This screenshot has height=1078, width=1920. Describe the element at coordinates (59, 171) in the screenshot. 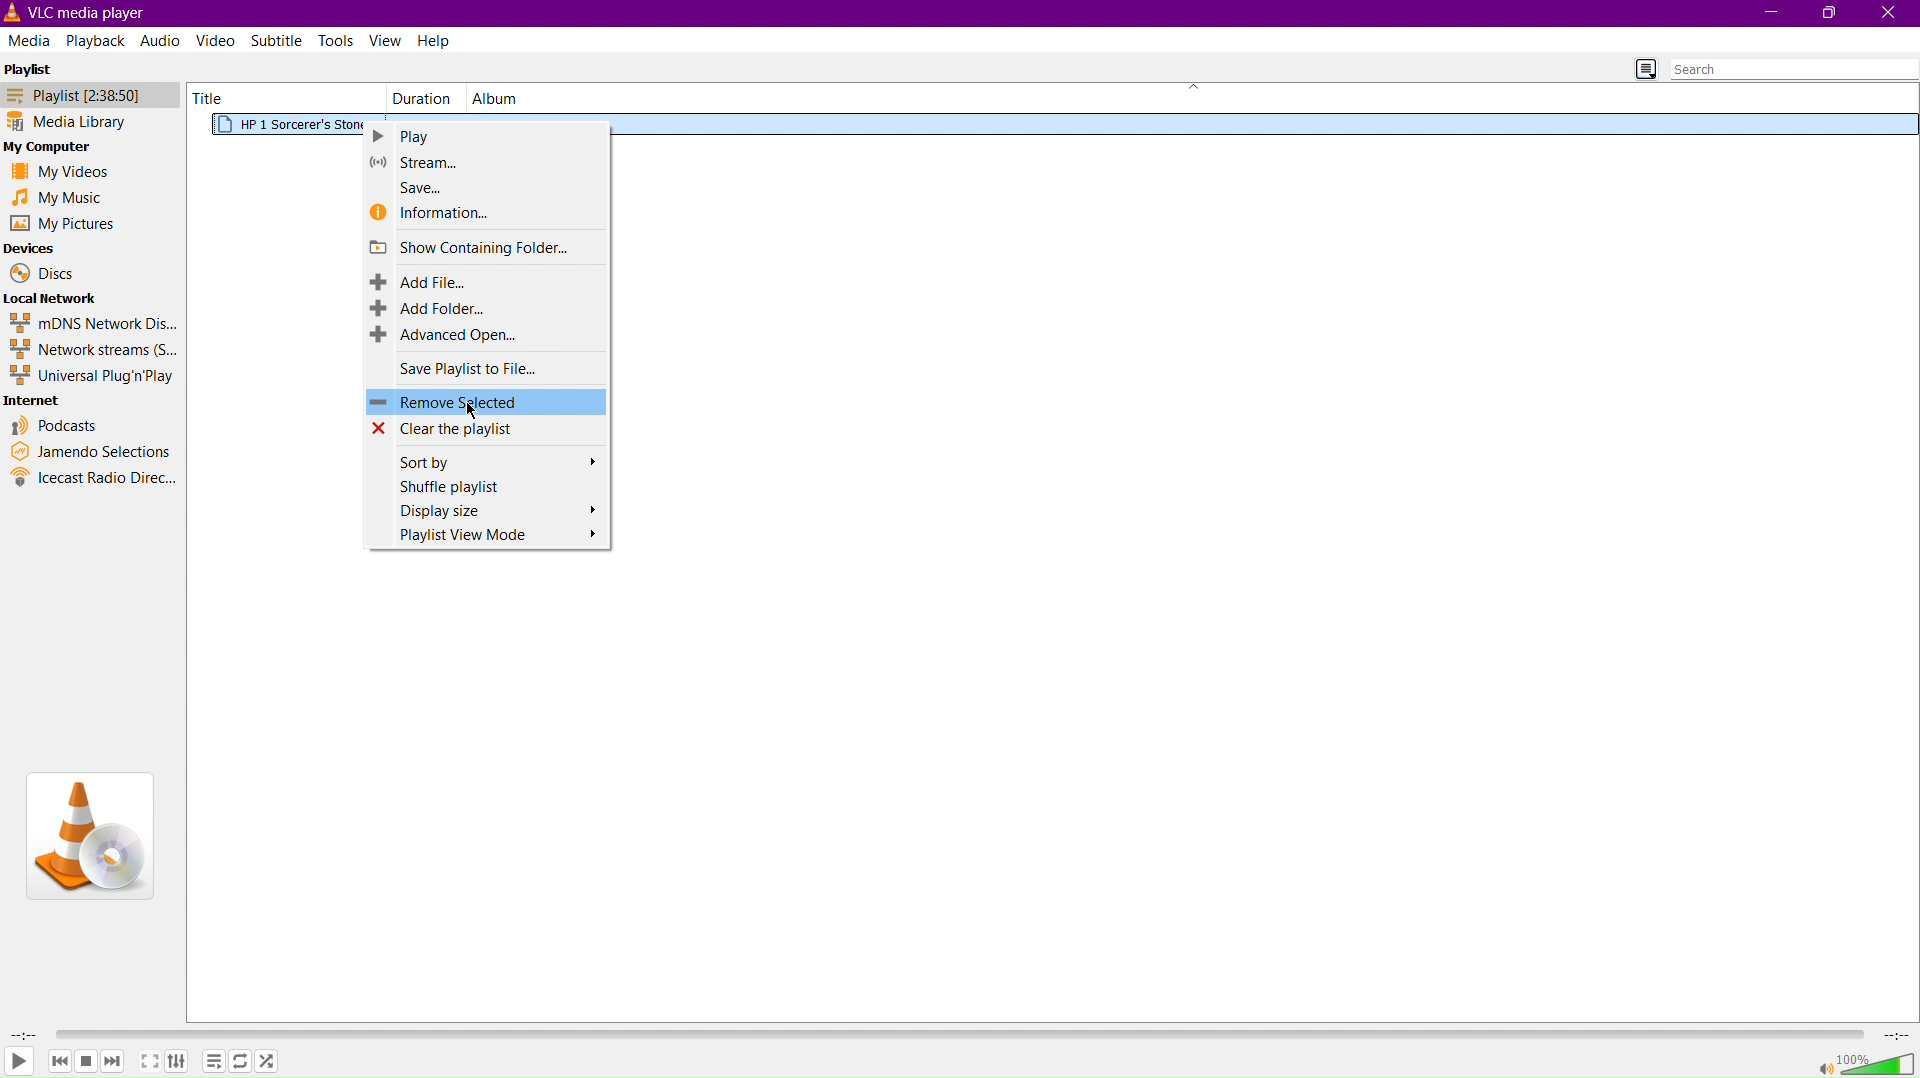

I see `My Videos` at that location.